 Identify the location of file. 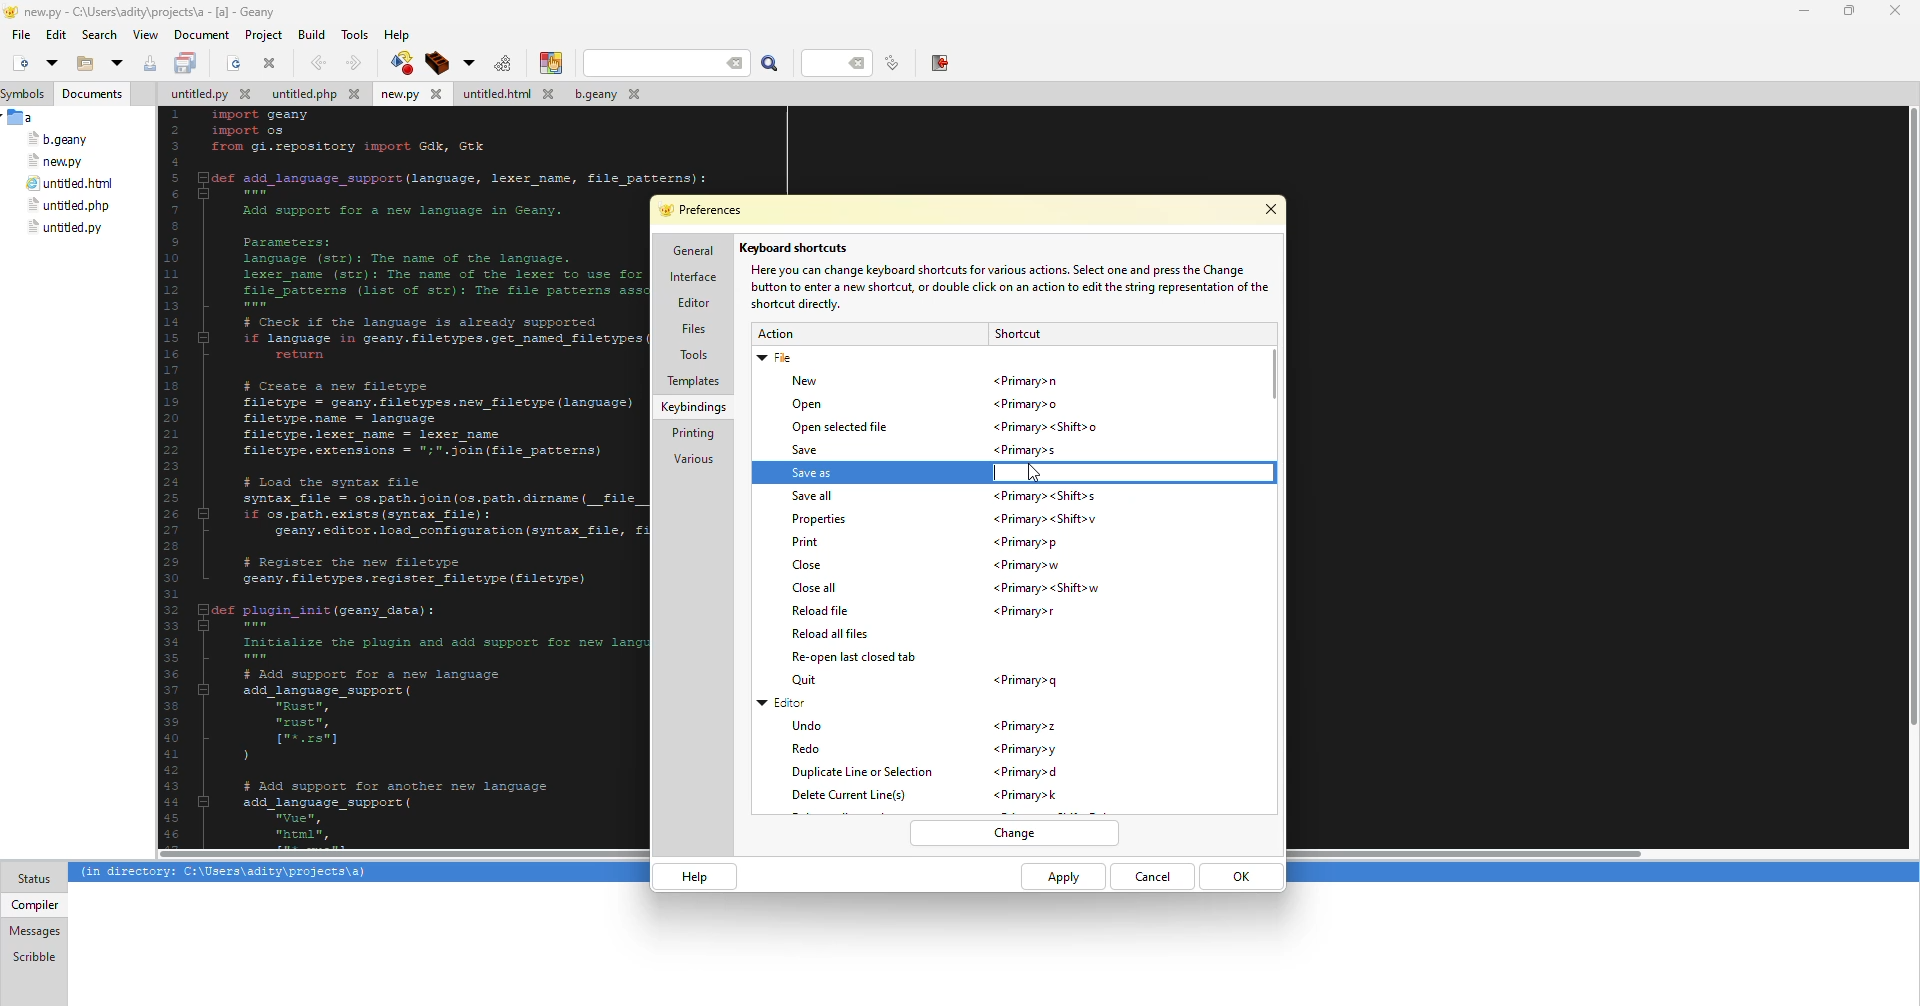
(208, 96).